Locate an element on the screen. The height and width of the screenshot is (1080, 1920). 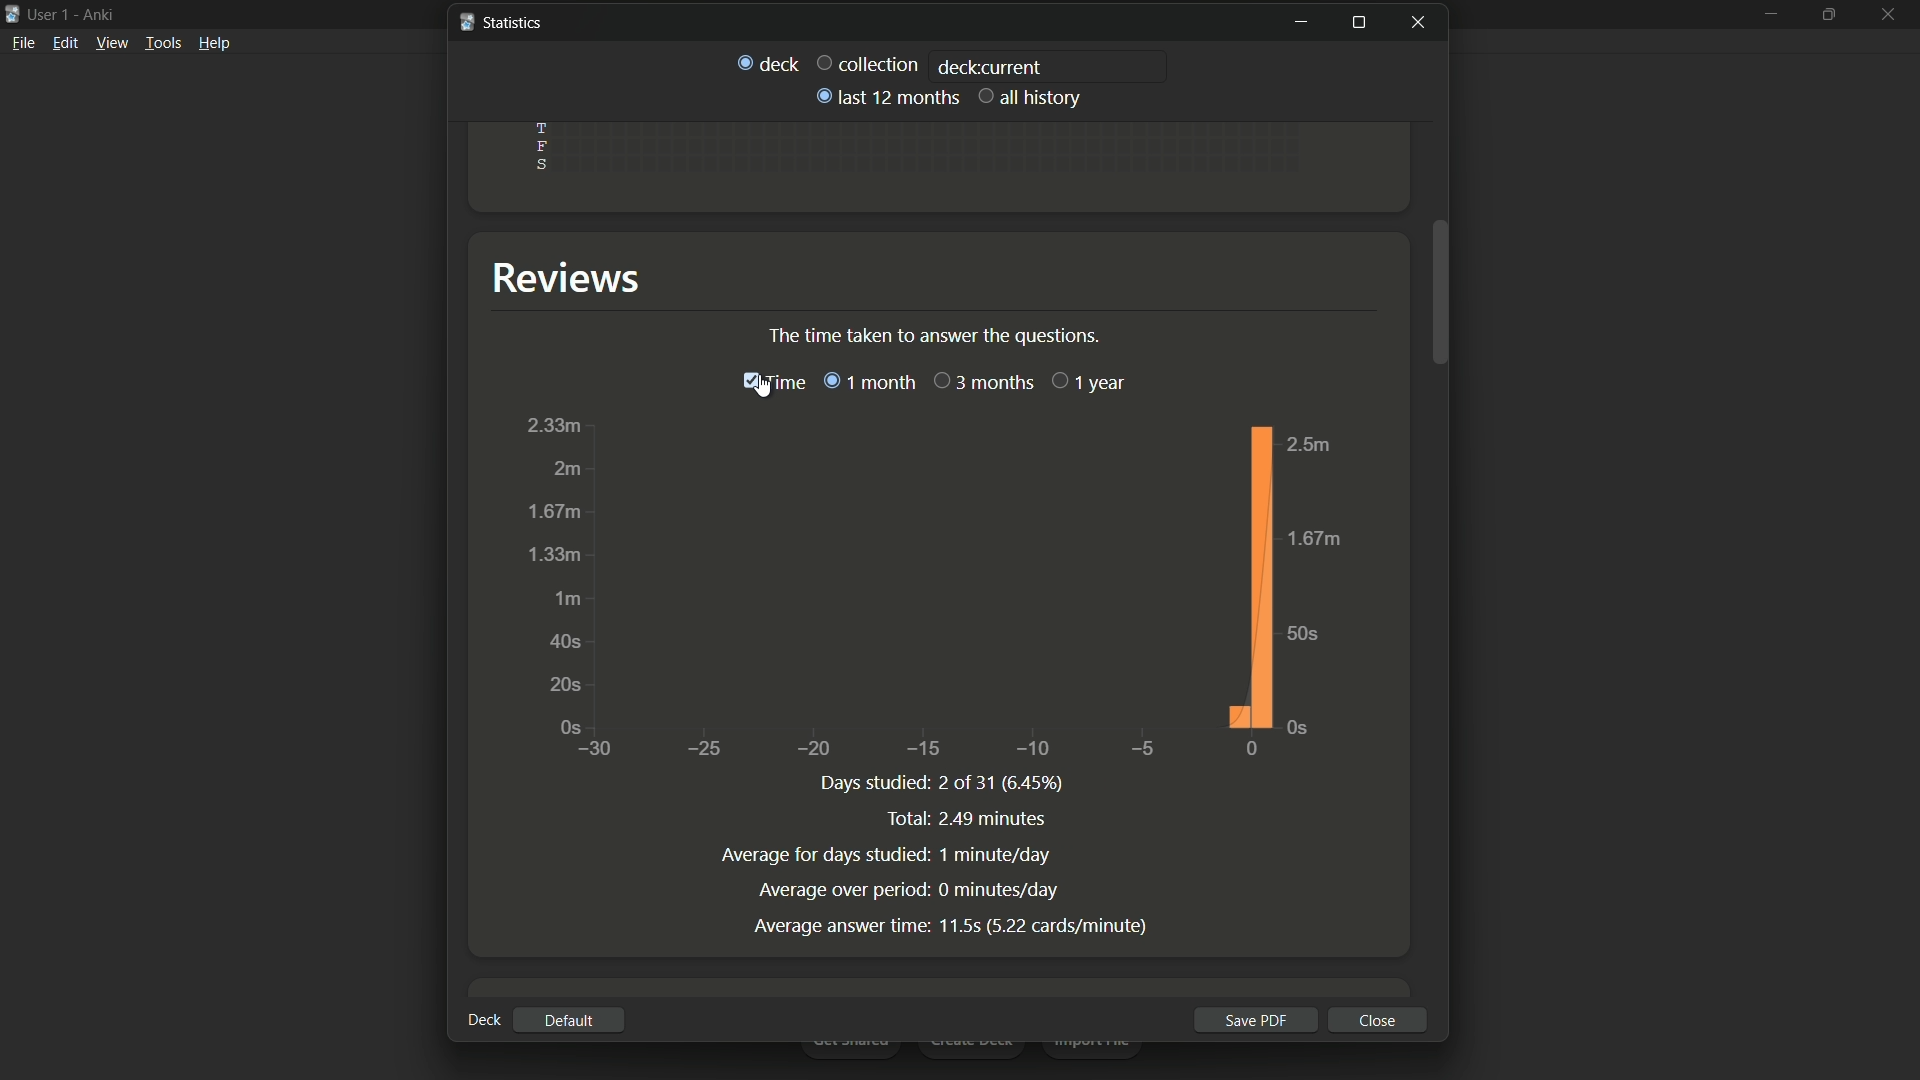
cursor is located at coordinates (765, 390).